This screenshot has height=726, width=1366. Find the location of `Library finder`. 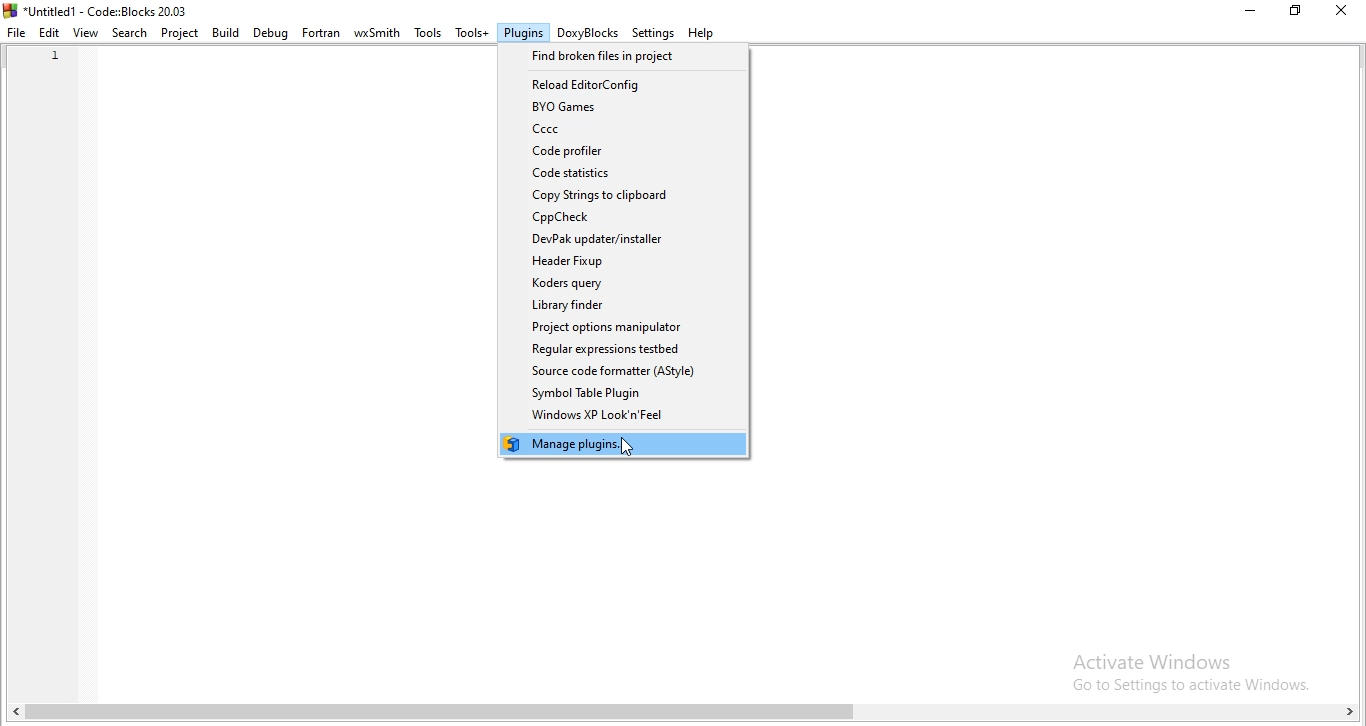

Library finder is located at coordinates (625, 305).